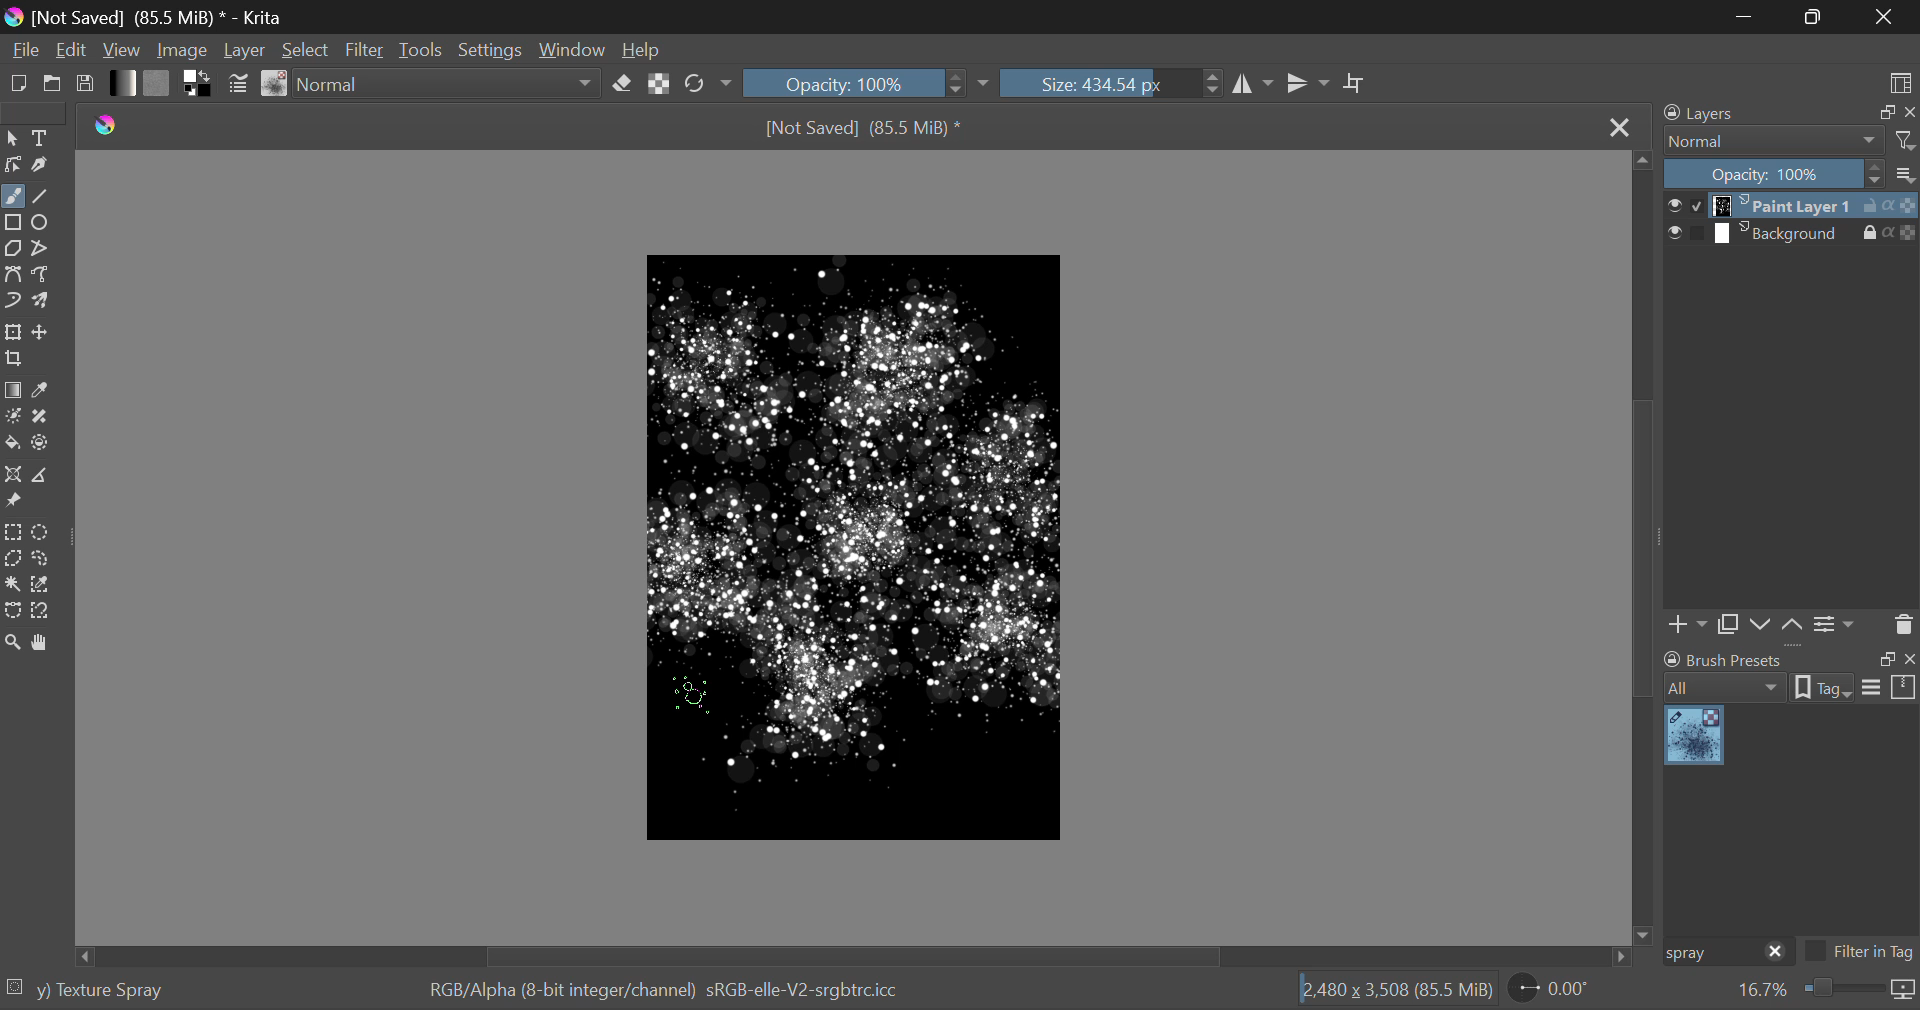 This screenshot has height=1010, width=1920. Describe the element at coordinates (14, 612) in the screenshot. I see `Bezier Curve Selection` at that location.